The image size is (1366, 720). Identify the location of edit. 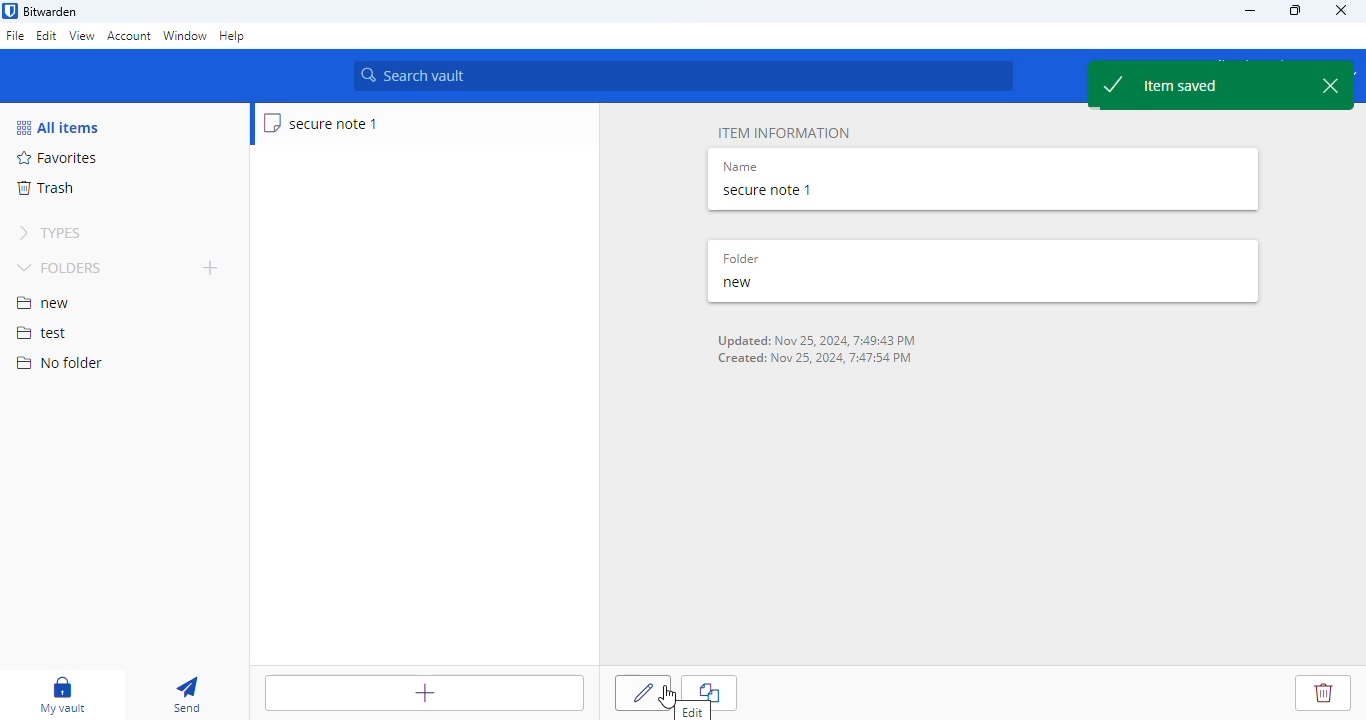
(47, 35).